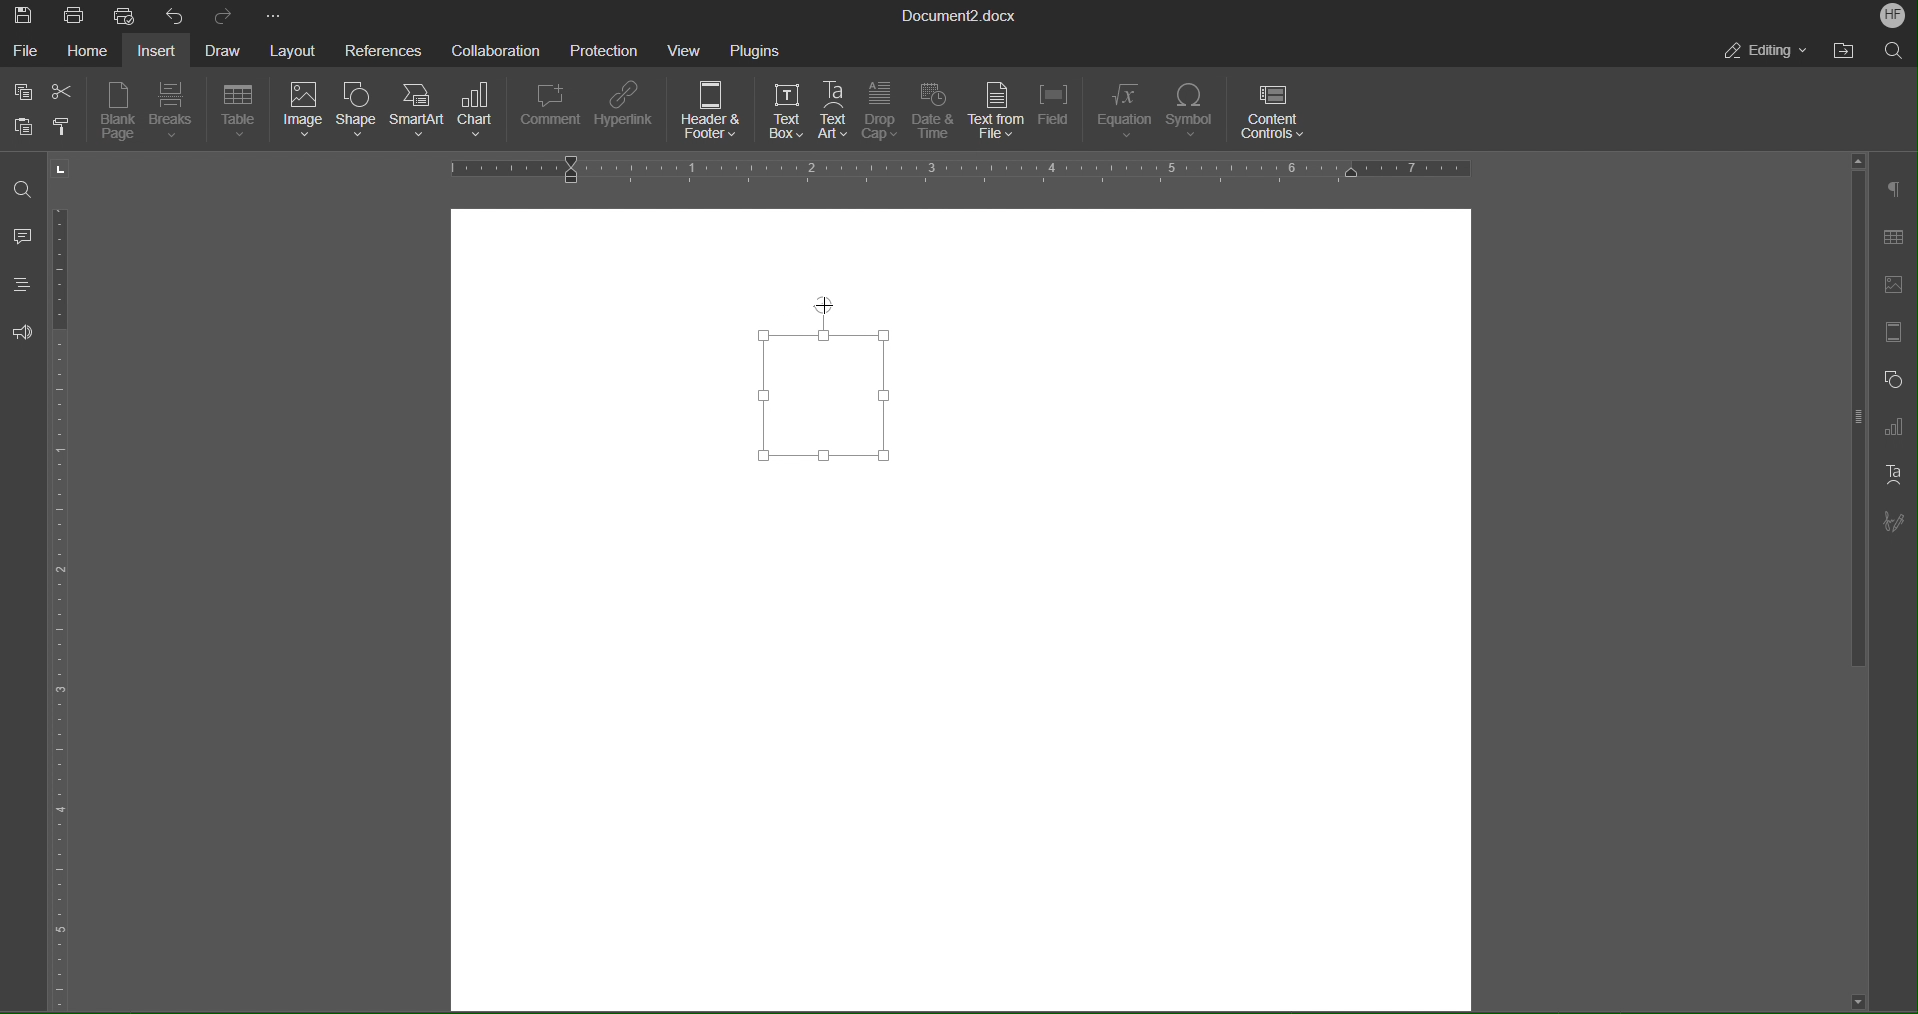 The height and width of the screenshot is (1014, 1918). I want to click on Header/Footer, so click(1890, 333).